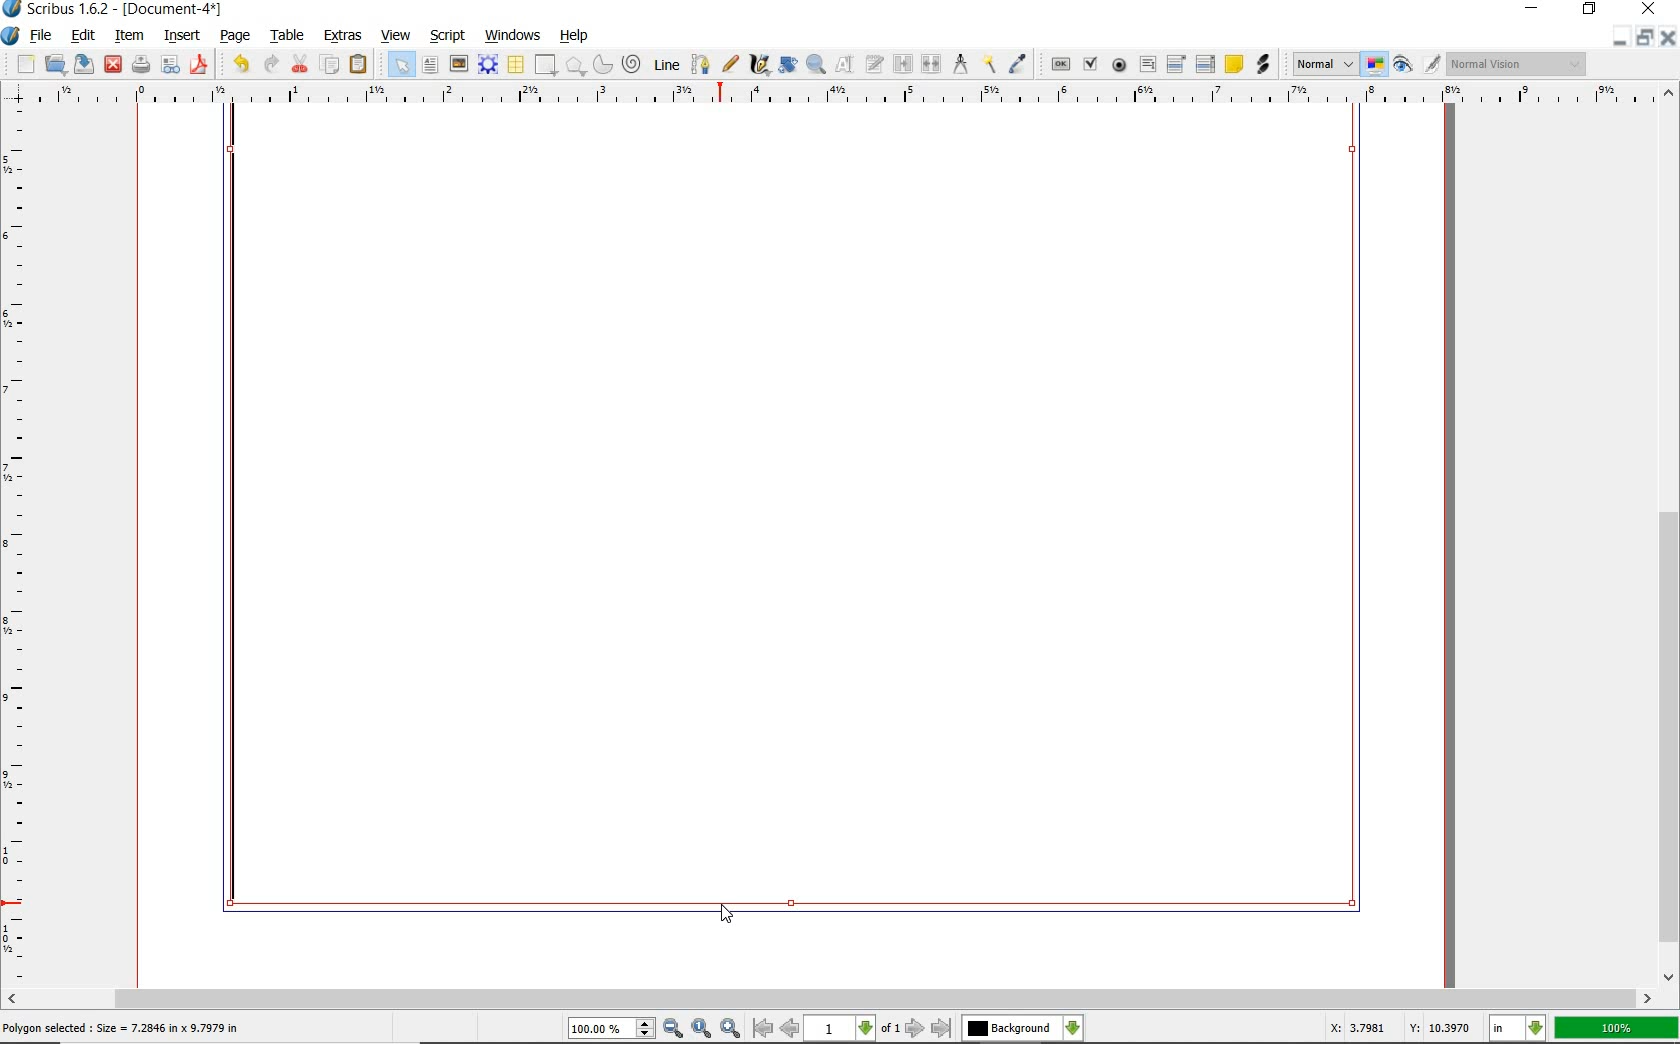 The height and width of the screenshot is (1044, 1680). I want to click on edit contents of frame, so click(843, 64).